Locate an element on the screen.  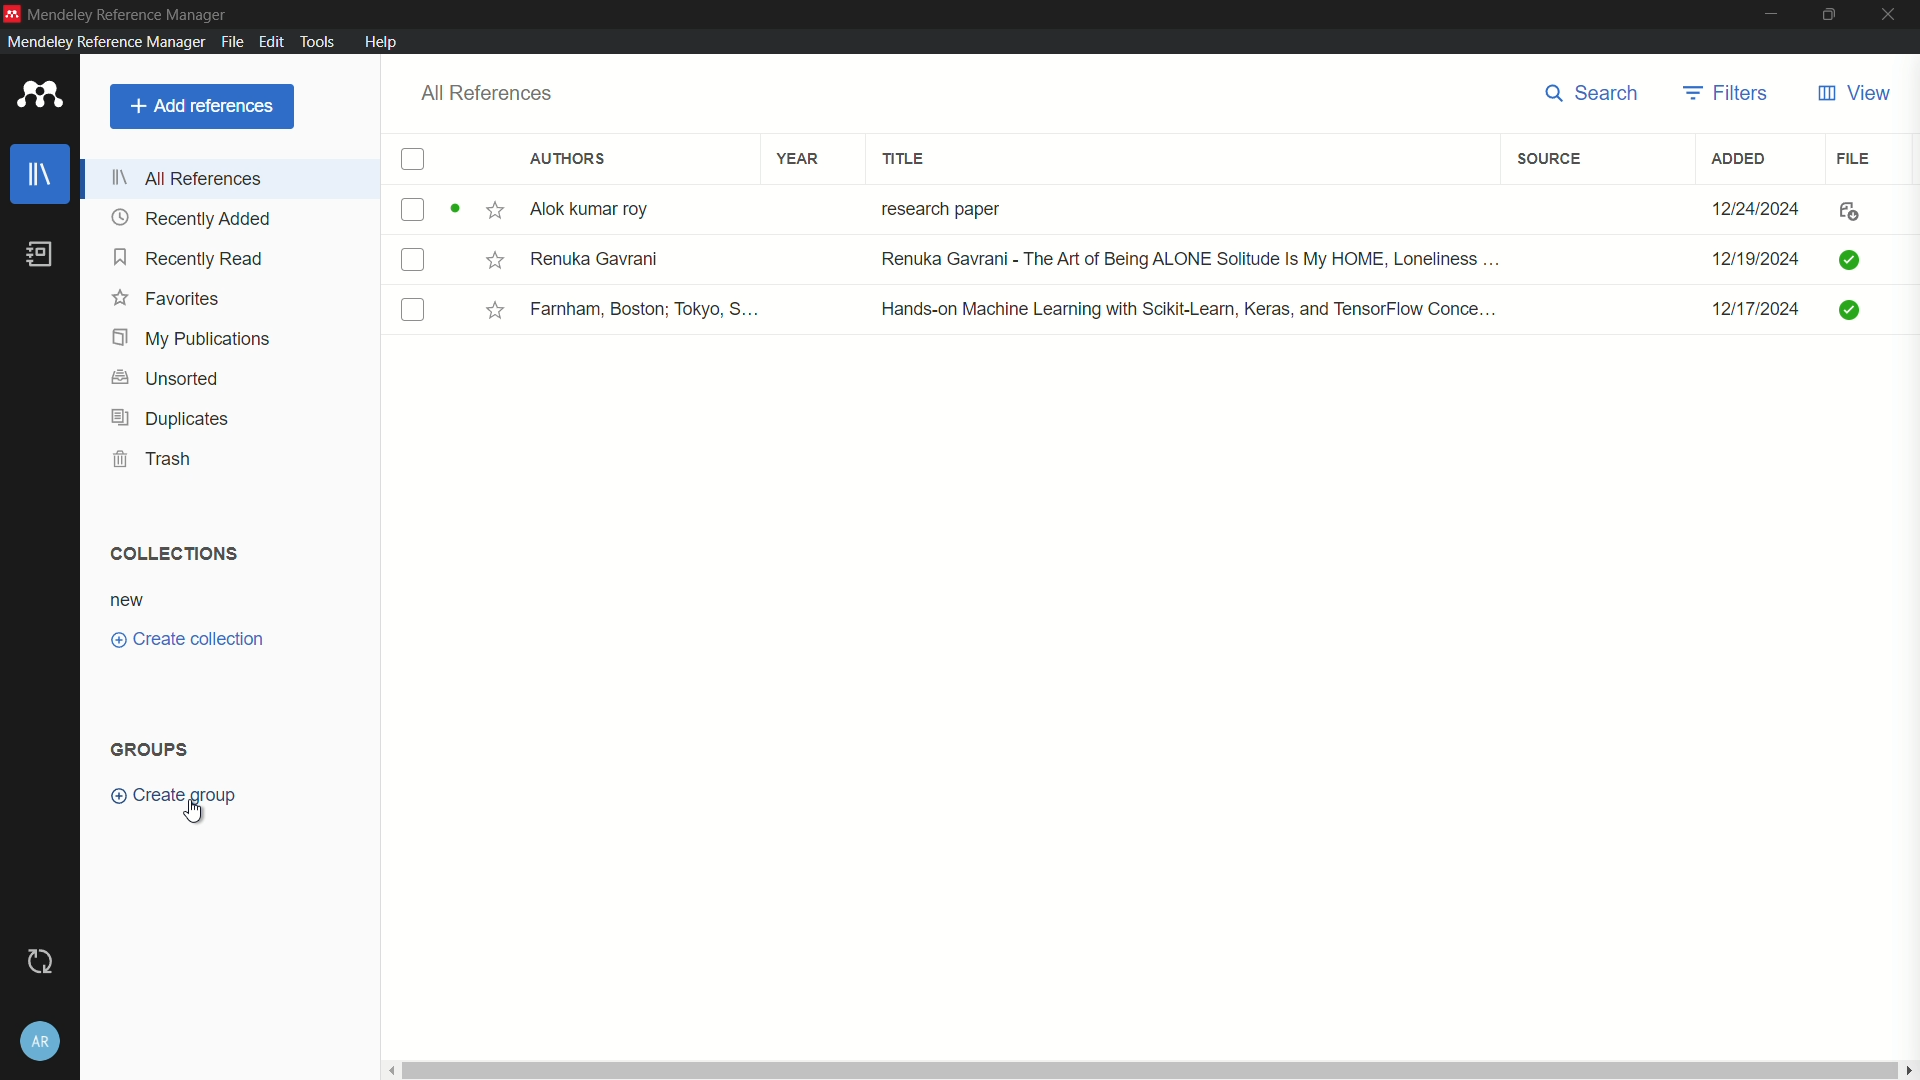
create group is located at coordinates (184, 795).